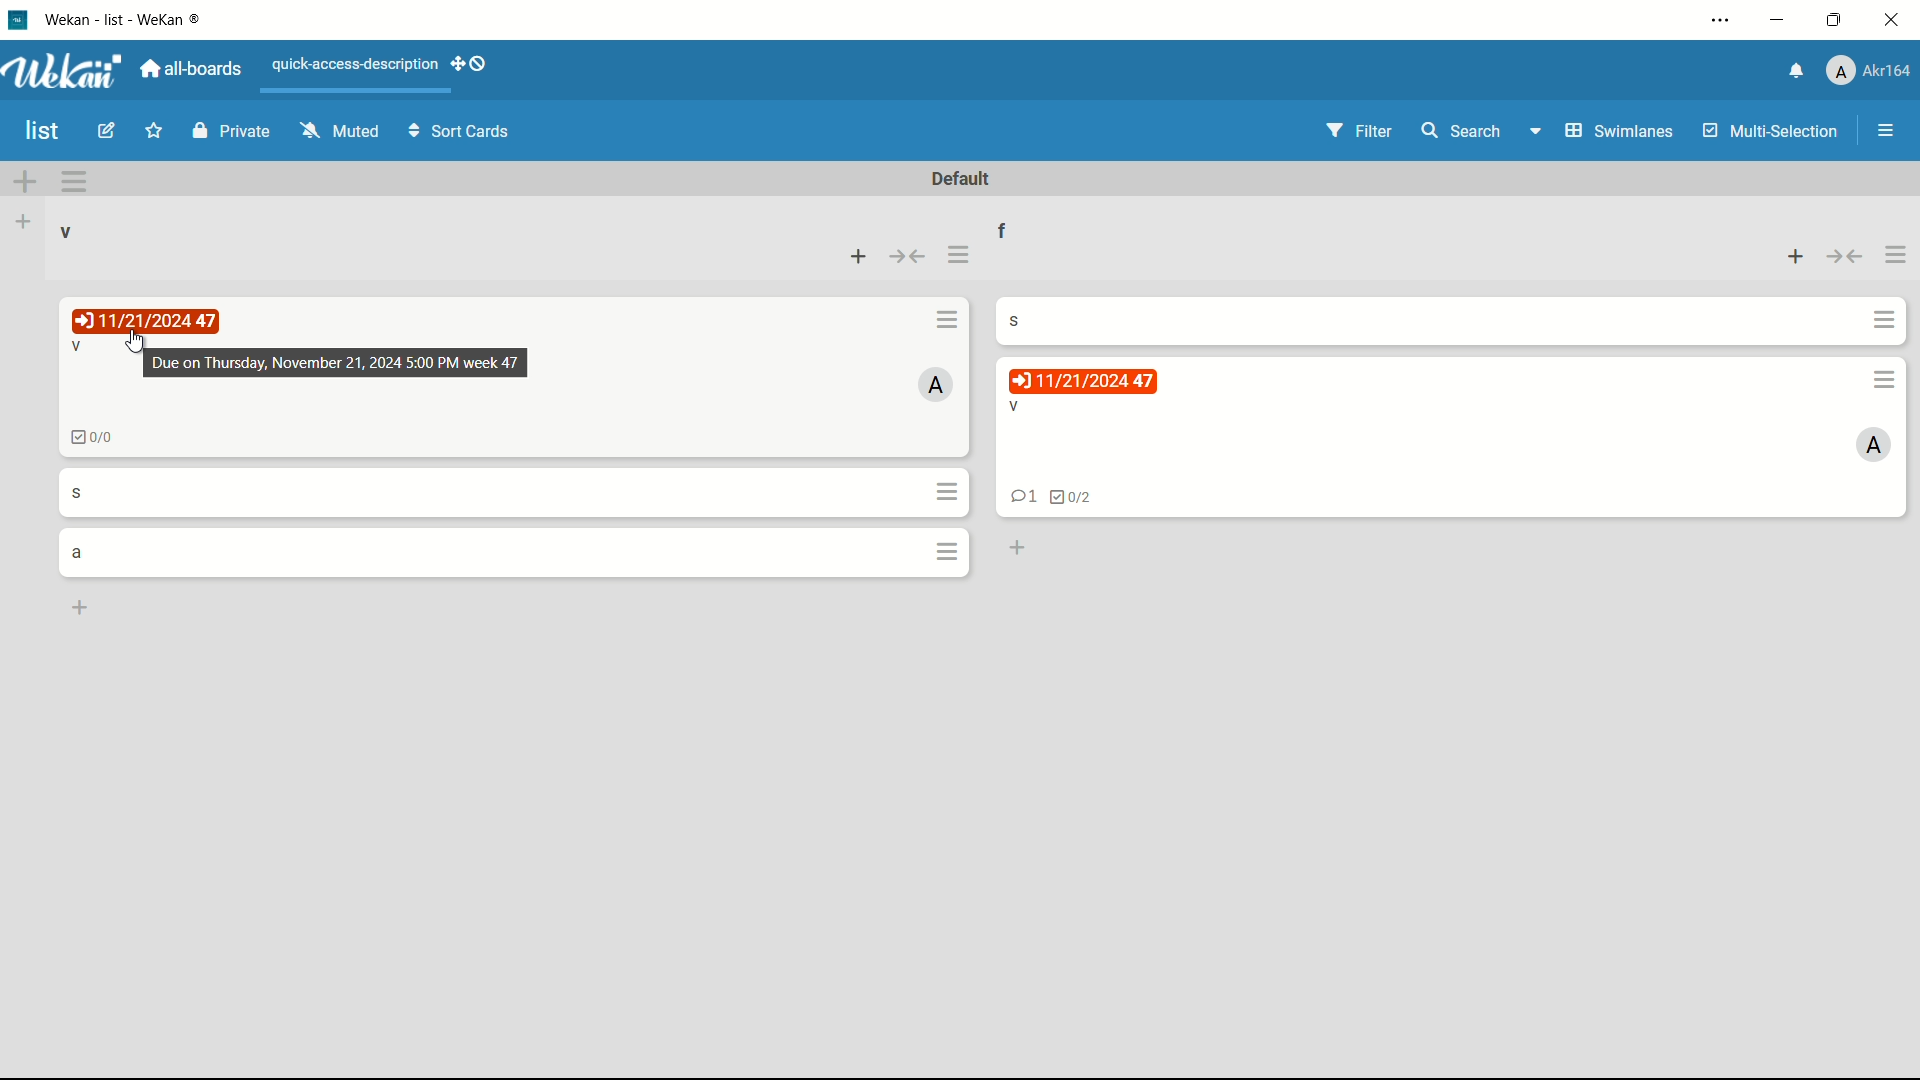 This screenshot has width=1920, height=1080. Describe the element at coordinates (79, 553) in the screenshot. I see `card name` at that location.